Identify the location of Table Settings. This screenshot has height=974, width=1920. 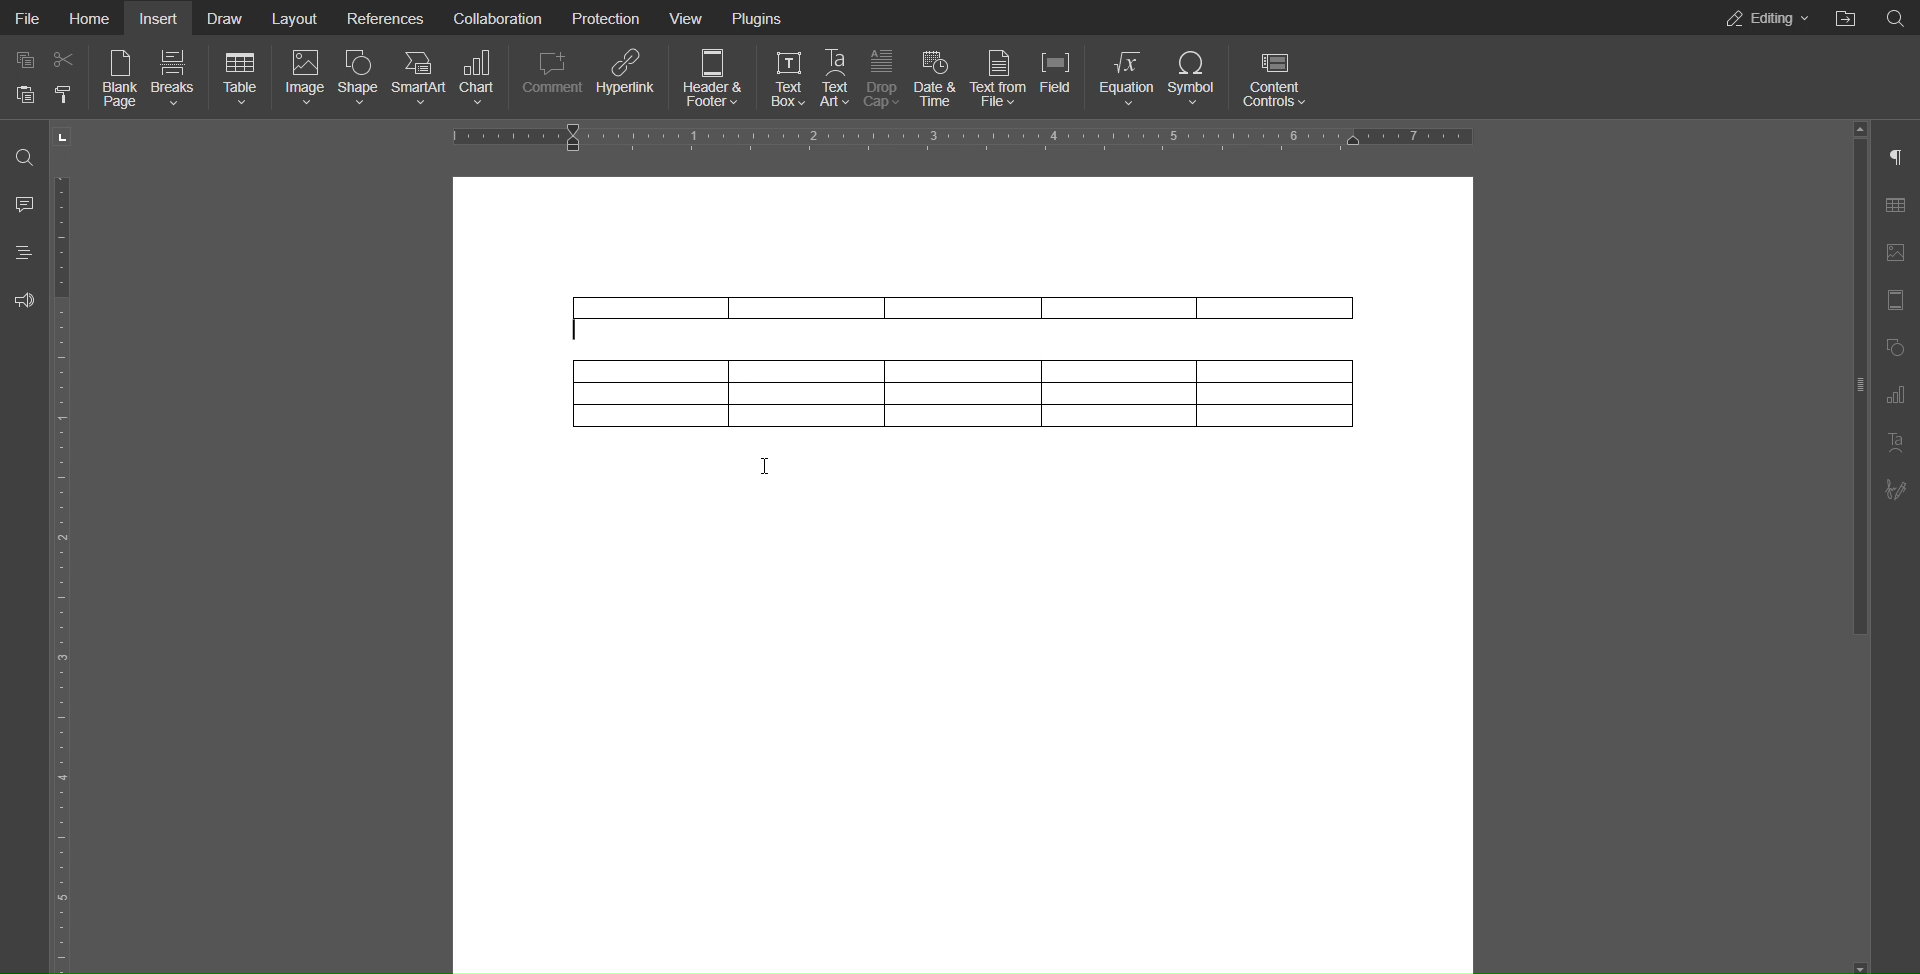
(1892, 205).